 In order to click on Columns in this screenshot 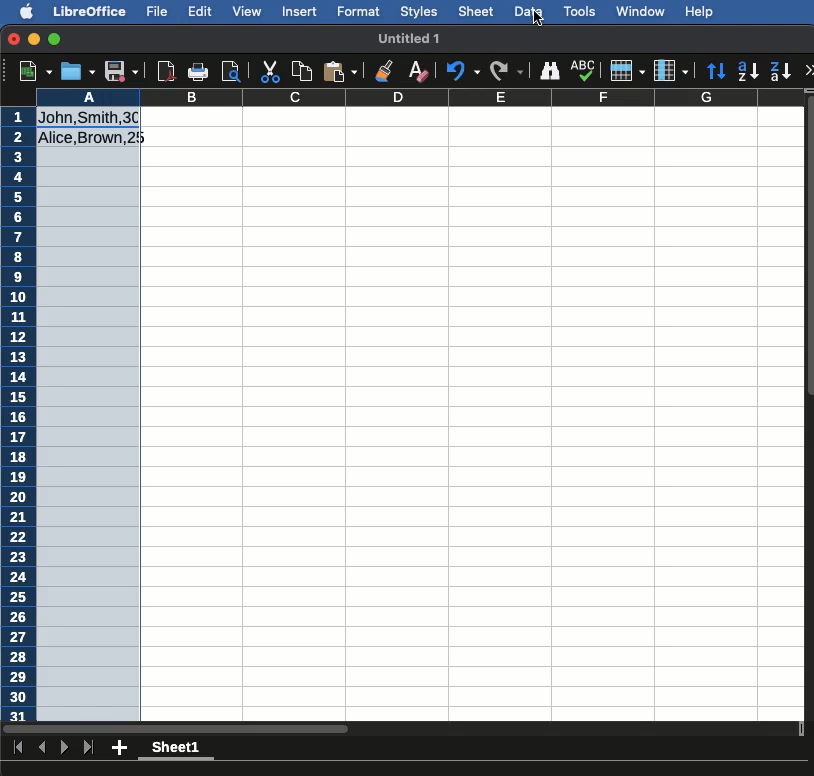, I will do `click(419, 97)`.